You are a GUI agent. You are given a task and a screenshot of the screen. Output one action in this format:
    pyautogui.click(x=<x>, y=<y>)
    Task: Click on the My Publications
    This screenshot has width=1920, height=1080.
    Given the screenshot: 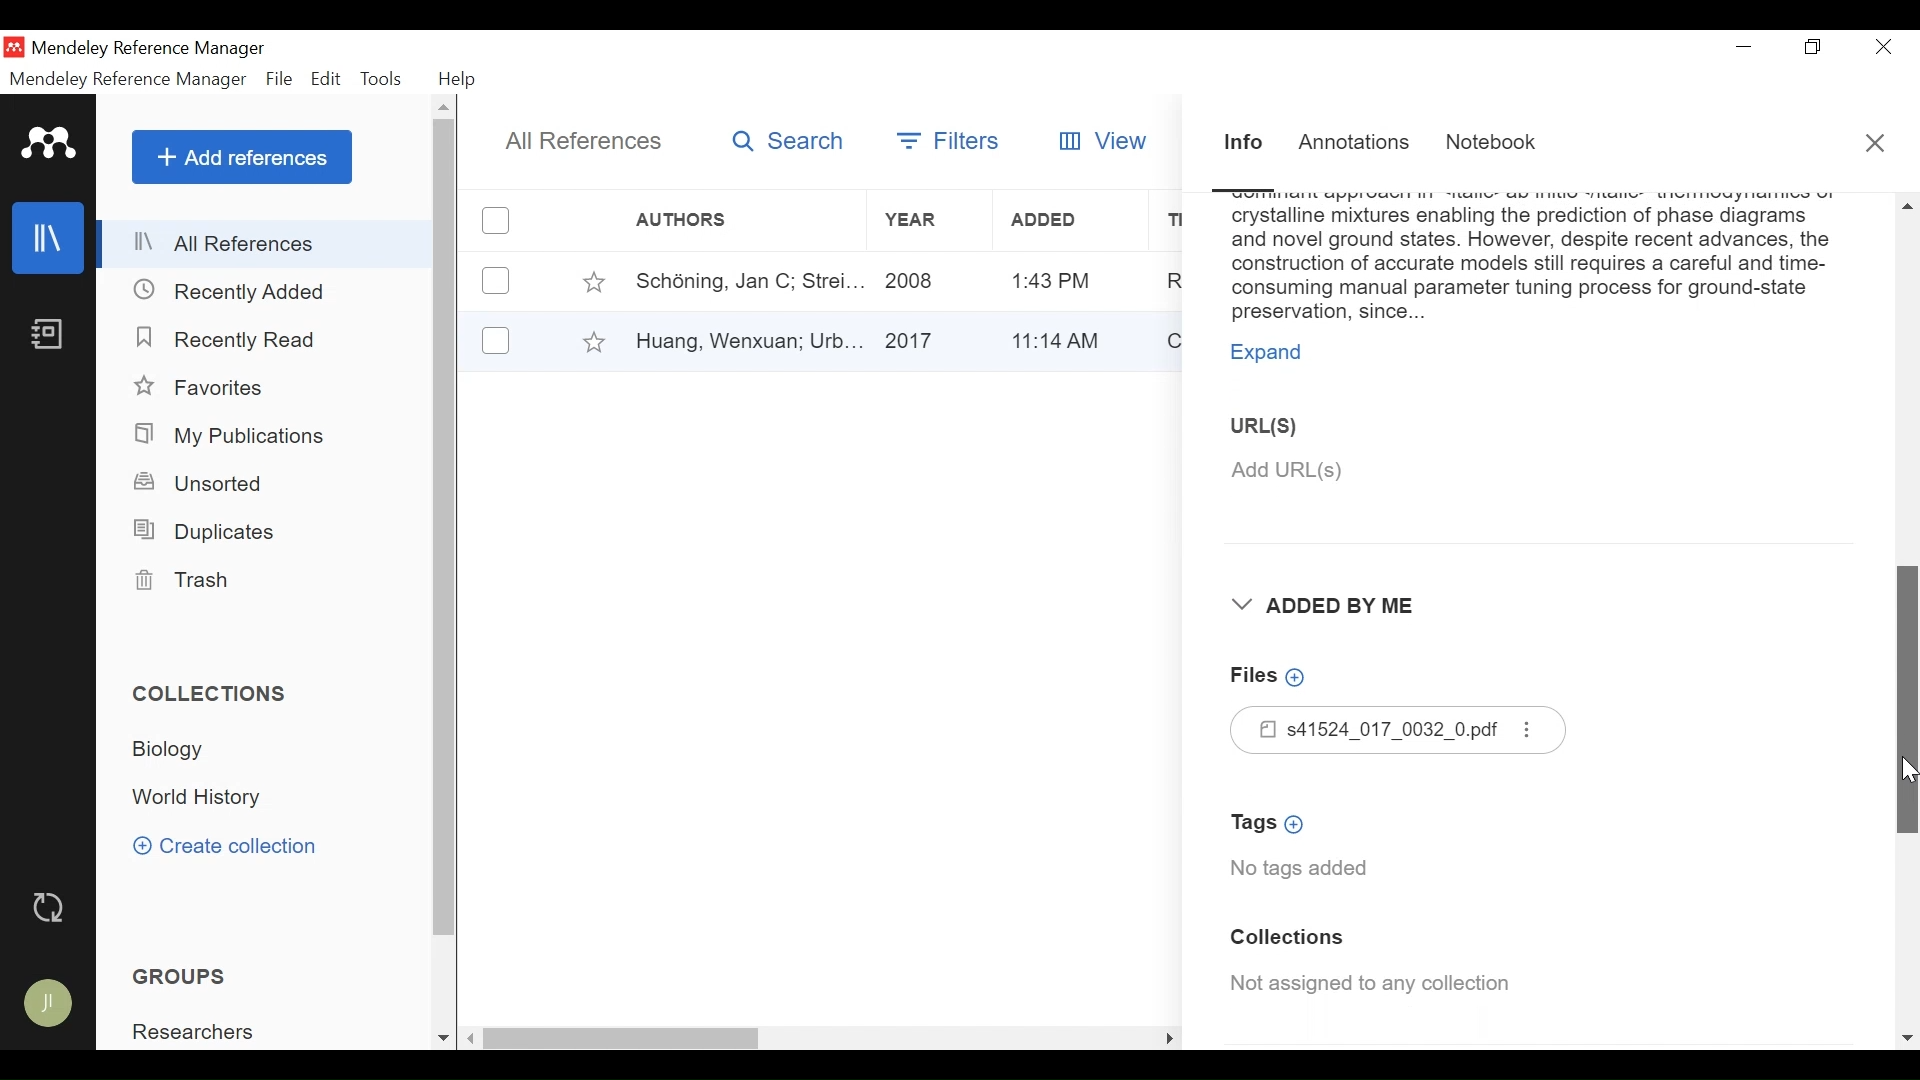 What is the action you would take?
    pyautogui.click(x=232, y=437)
    